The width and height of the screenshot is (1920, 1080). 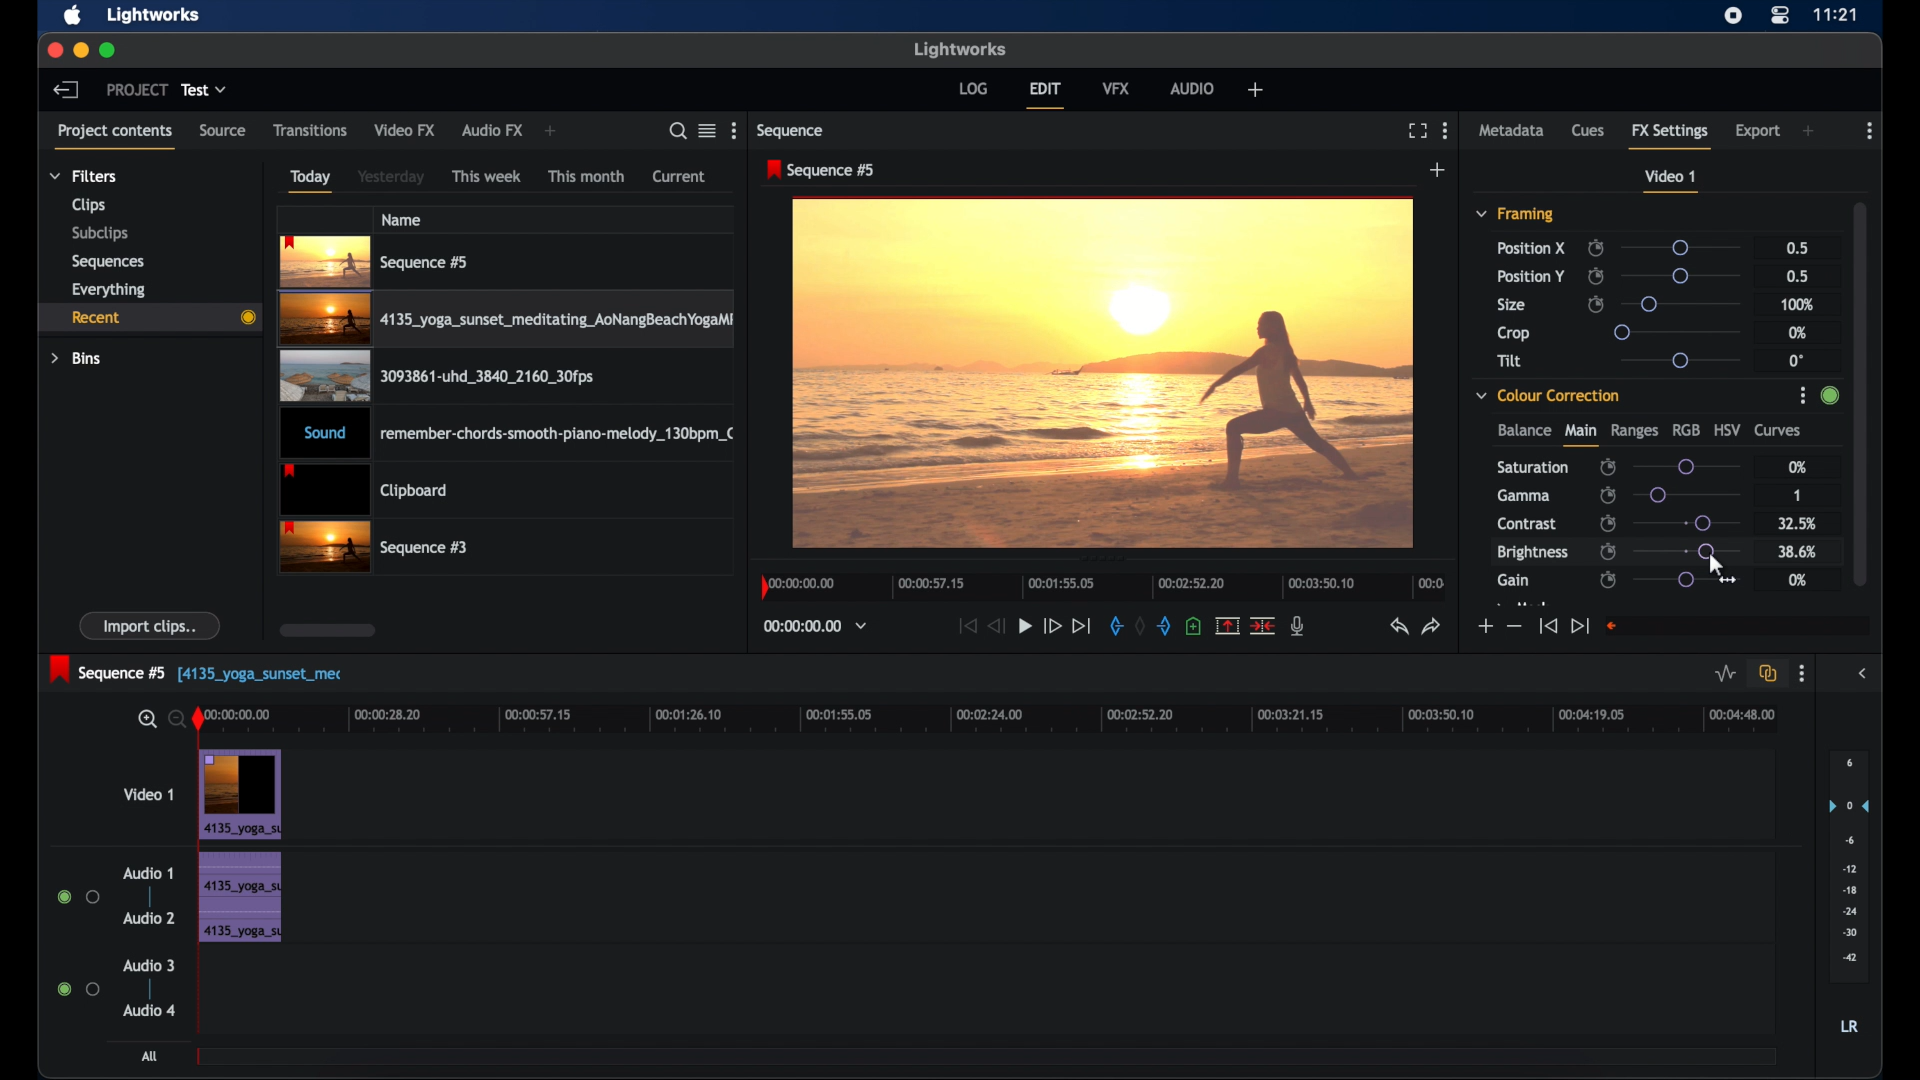 I want to click on toggle auto track sync, so click(x=1768, y=674).